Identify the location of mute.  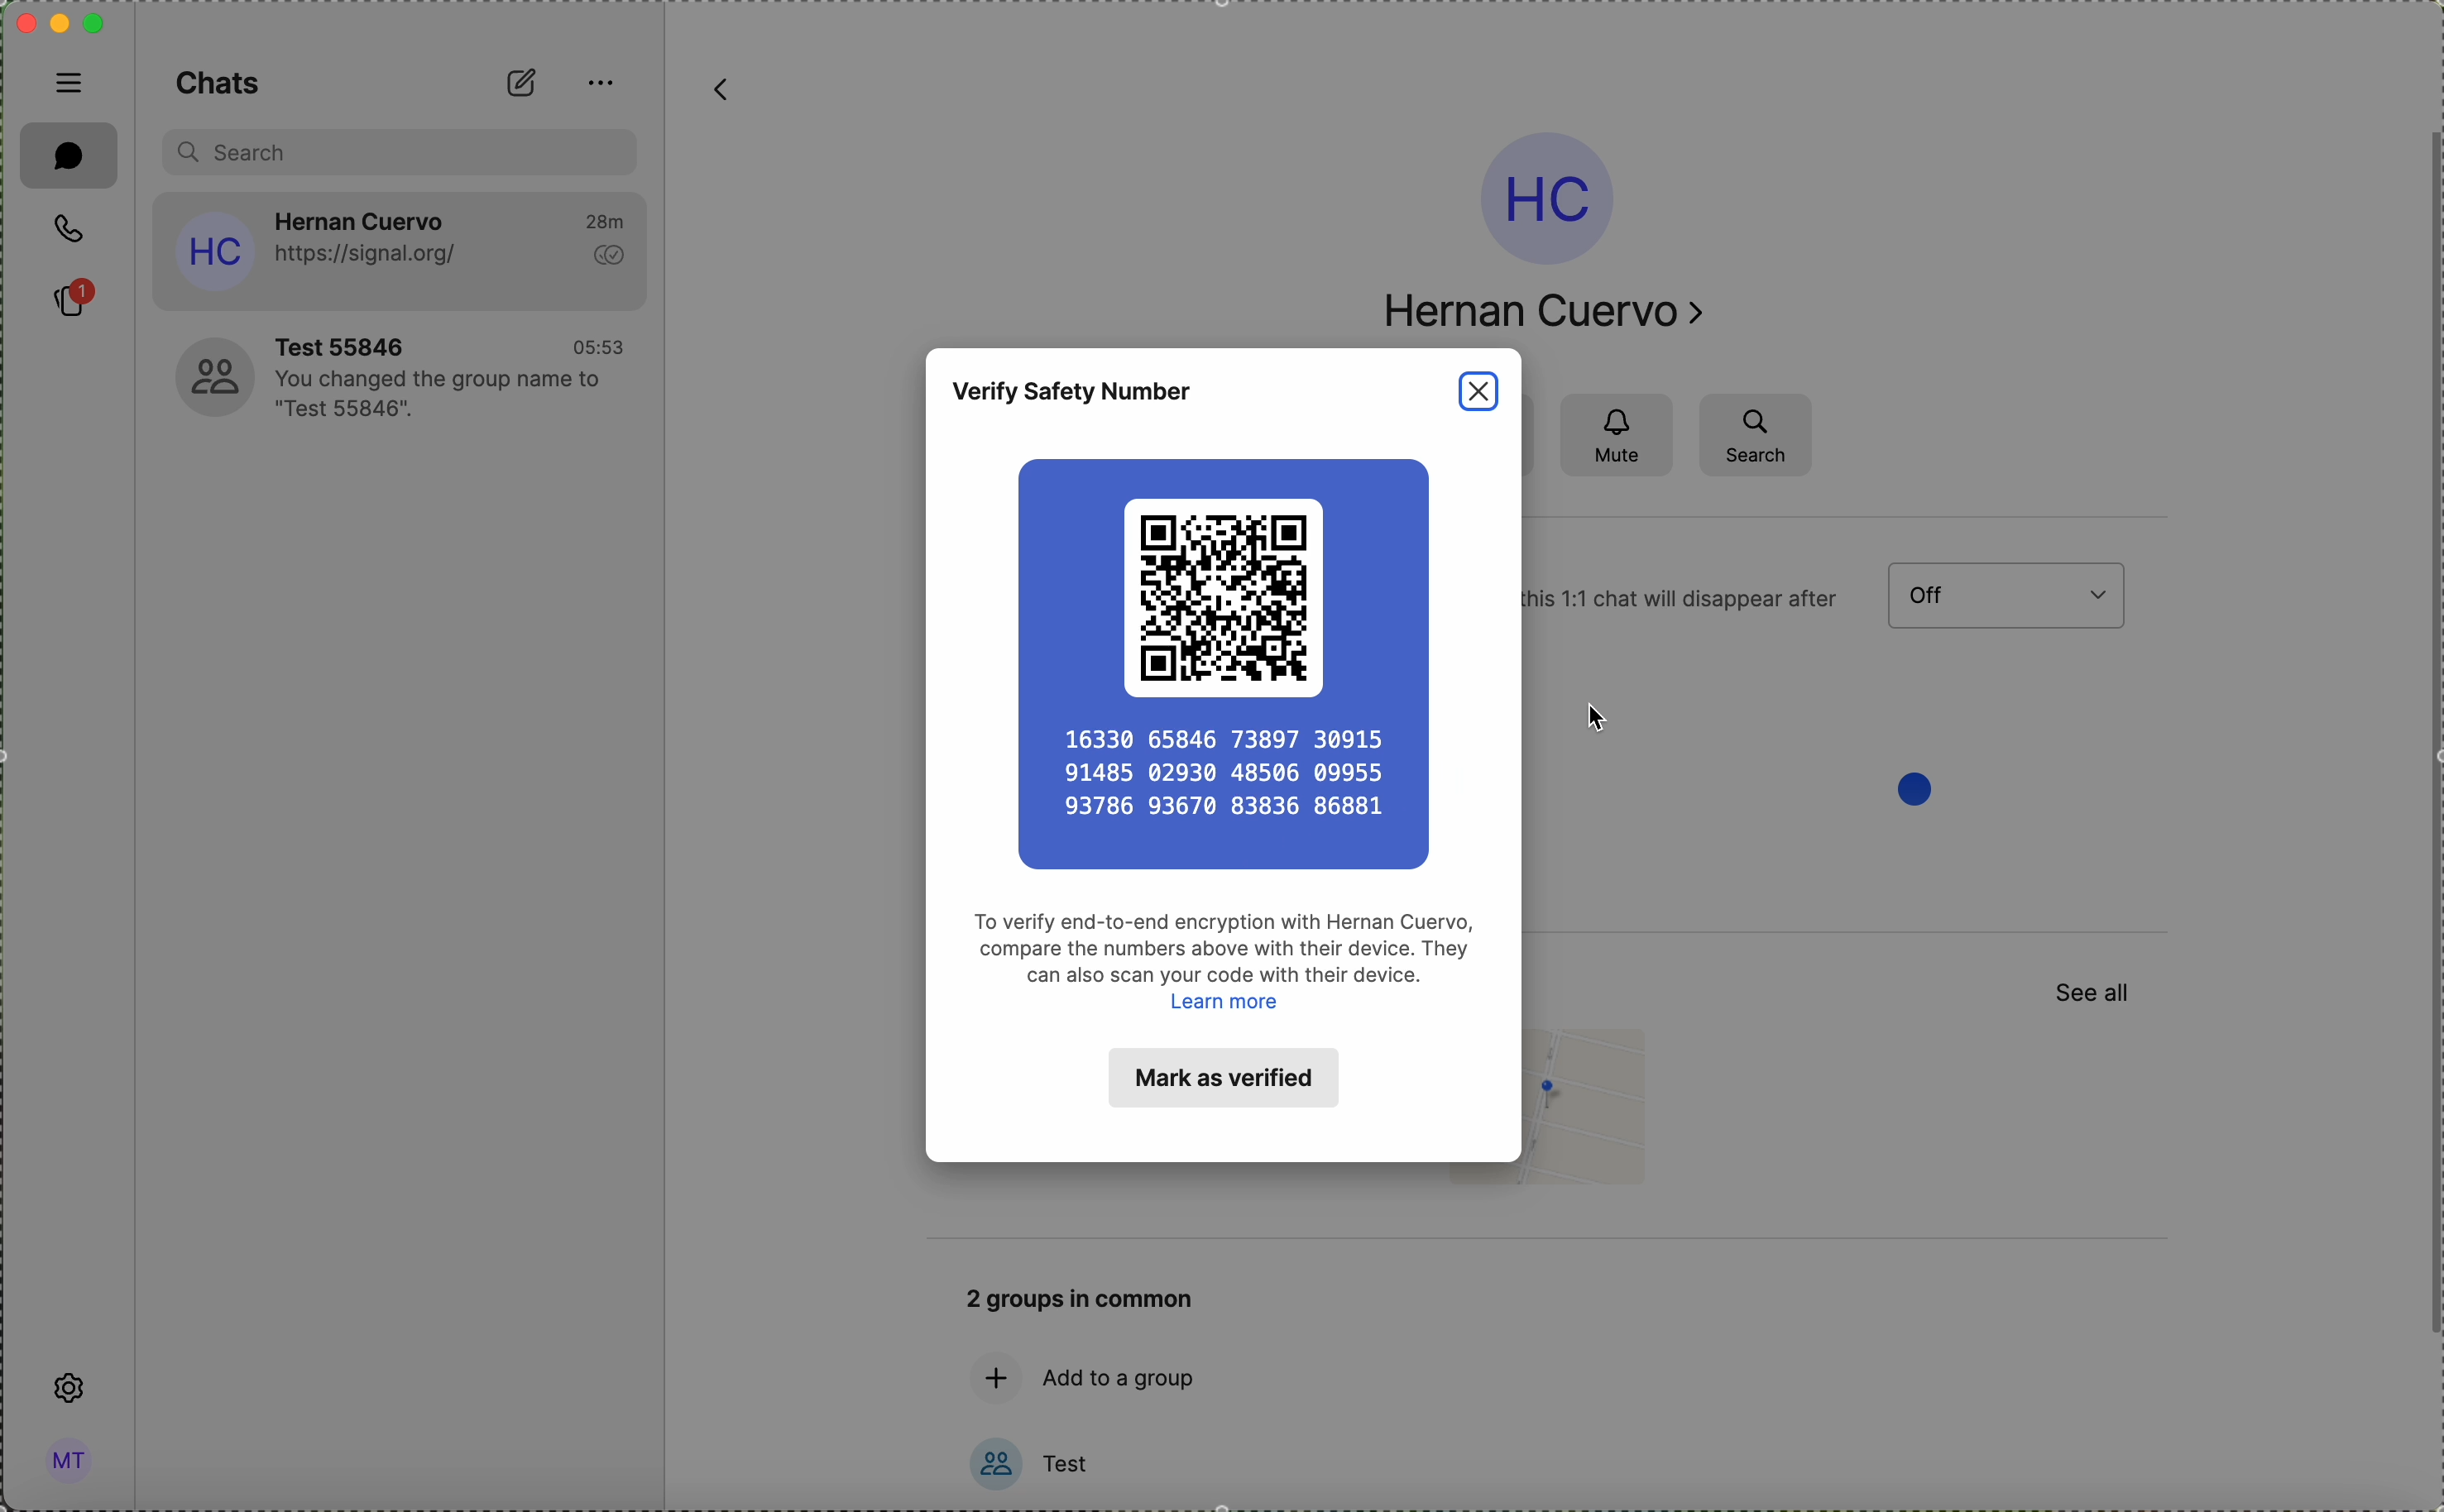
(1621, 435).